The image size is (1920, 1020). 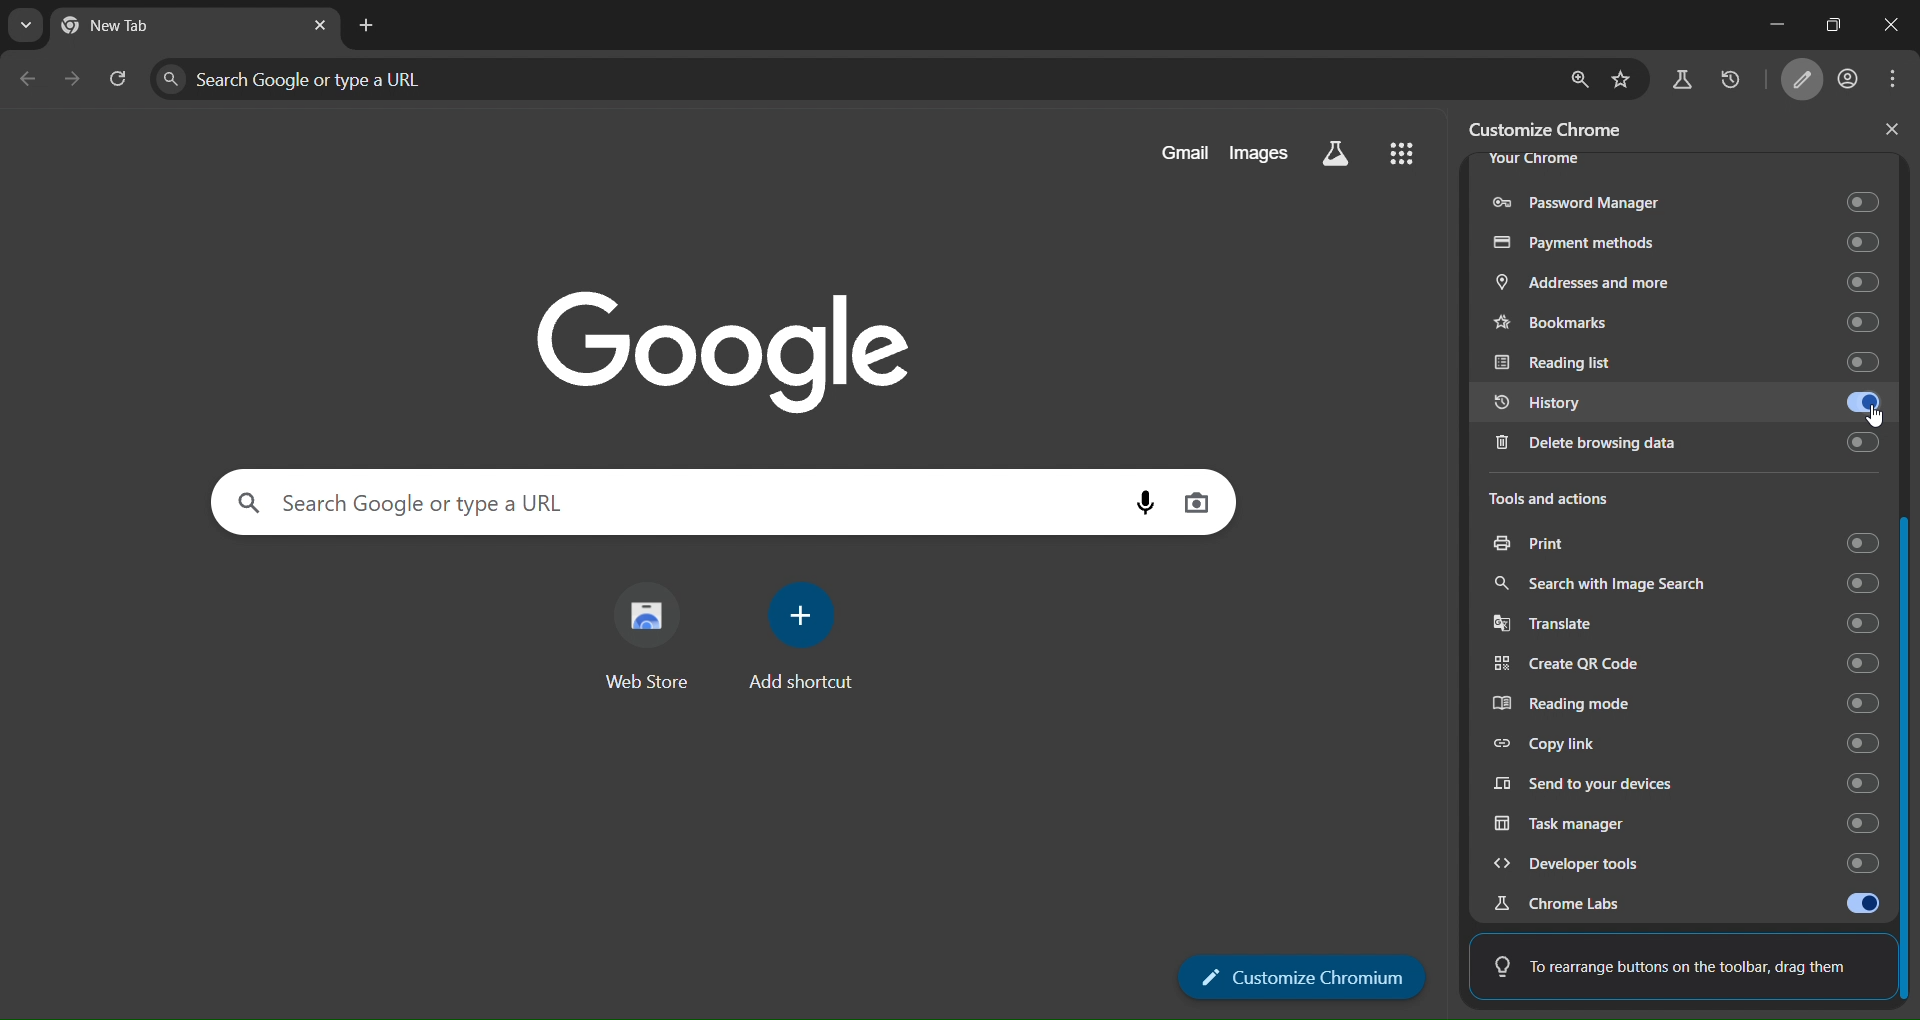 What do you see at coordinates (1684, 584) in the screenshot?
I see `search with image search` at bounding box center [1684, 584].